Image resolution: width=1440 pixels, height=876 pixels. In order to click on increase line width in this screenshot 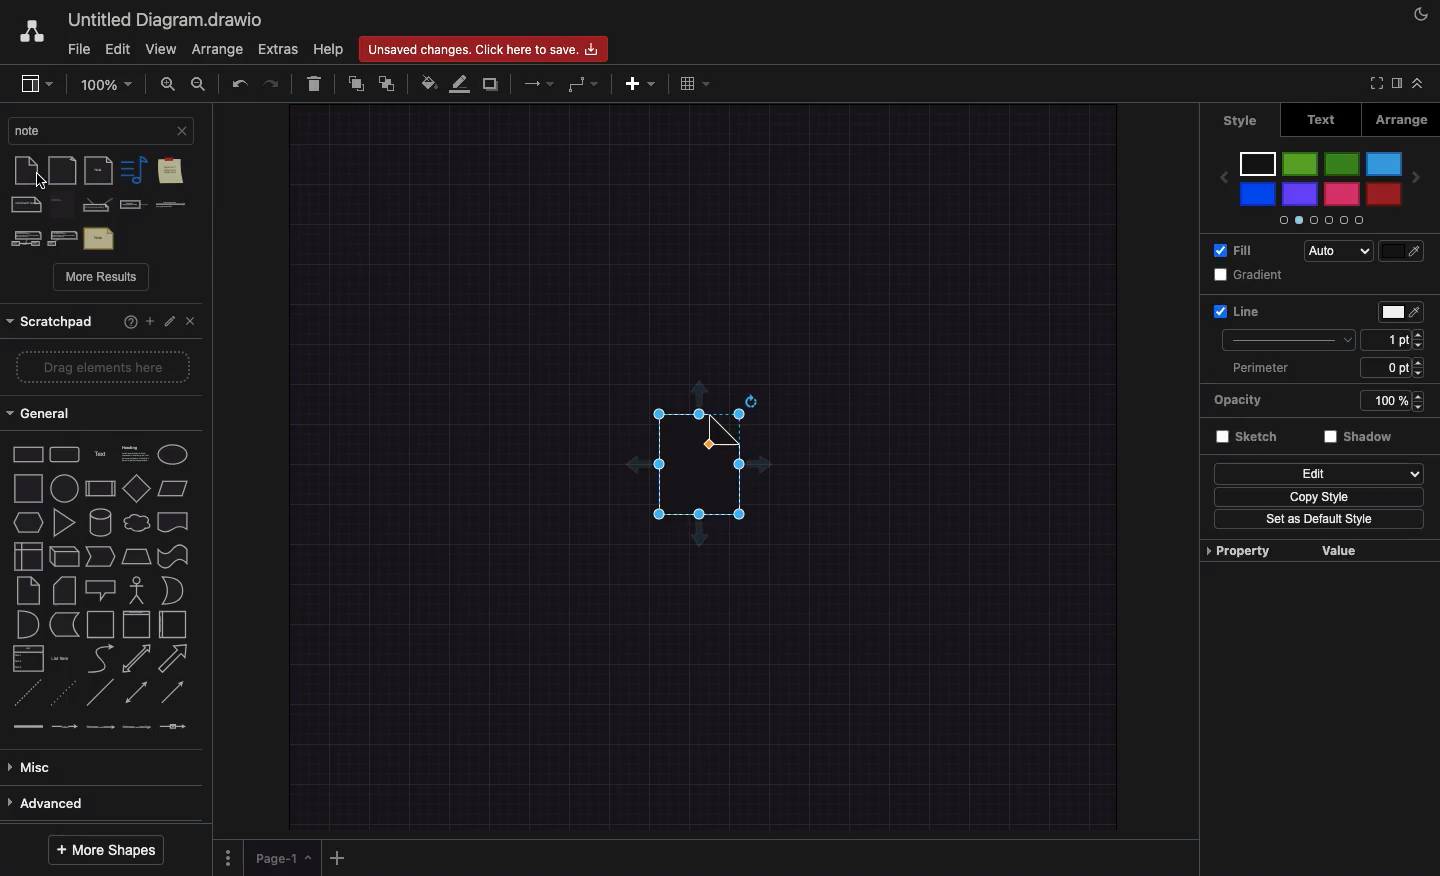, I will do `click(1420, 332)`.